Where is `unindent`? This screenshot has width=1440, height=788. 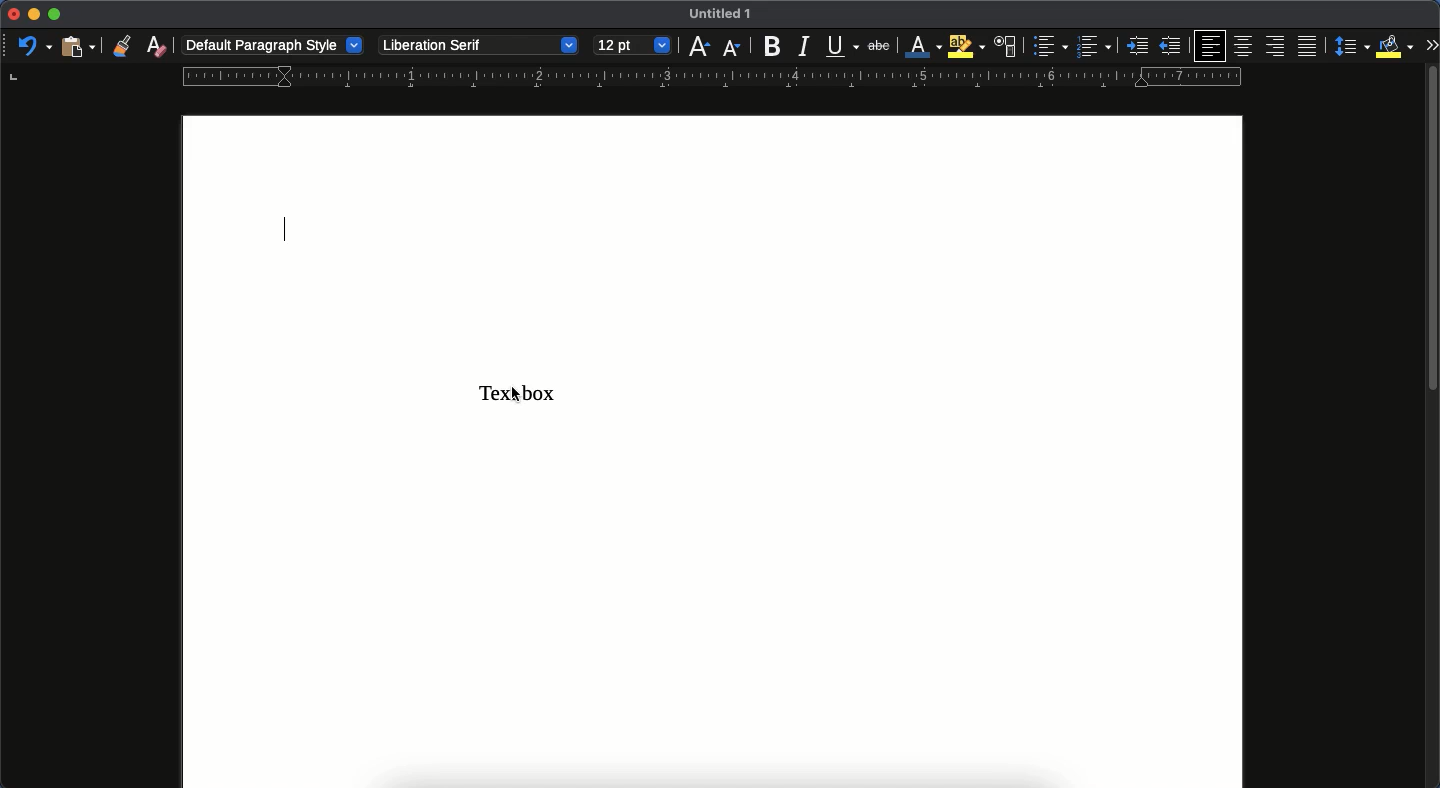 unindent is located at coordinates (1173, 47).